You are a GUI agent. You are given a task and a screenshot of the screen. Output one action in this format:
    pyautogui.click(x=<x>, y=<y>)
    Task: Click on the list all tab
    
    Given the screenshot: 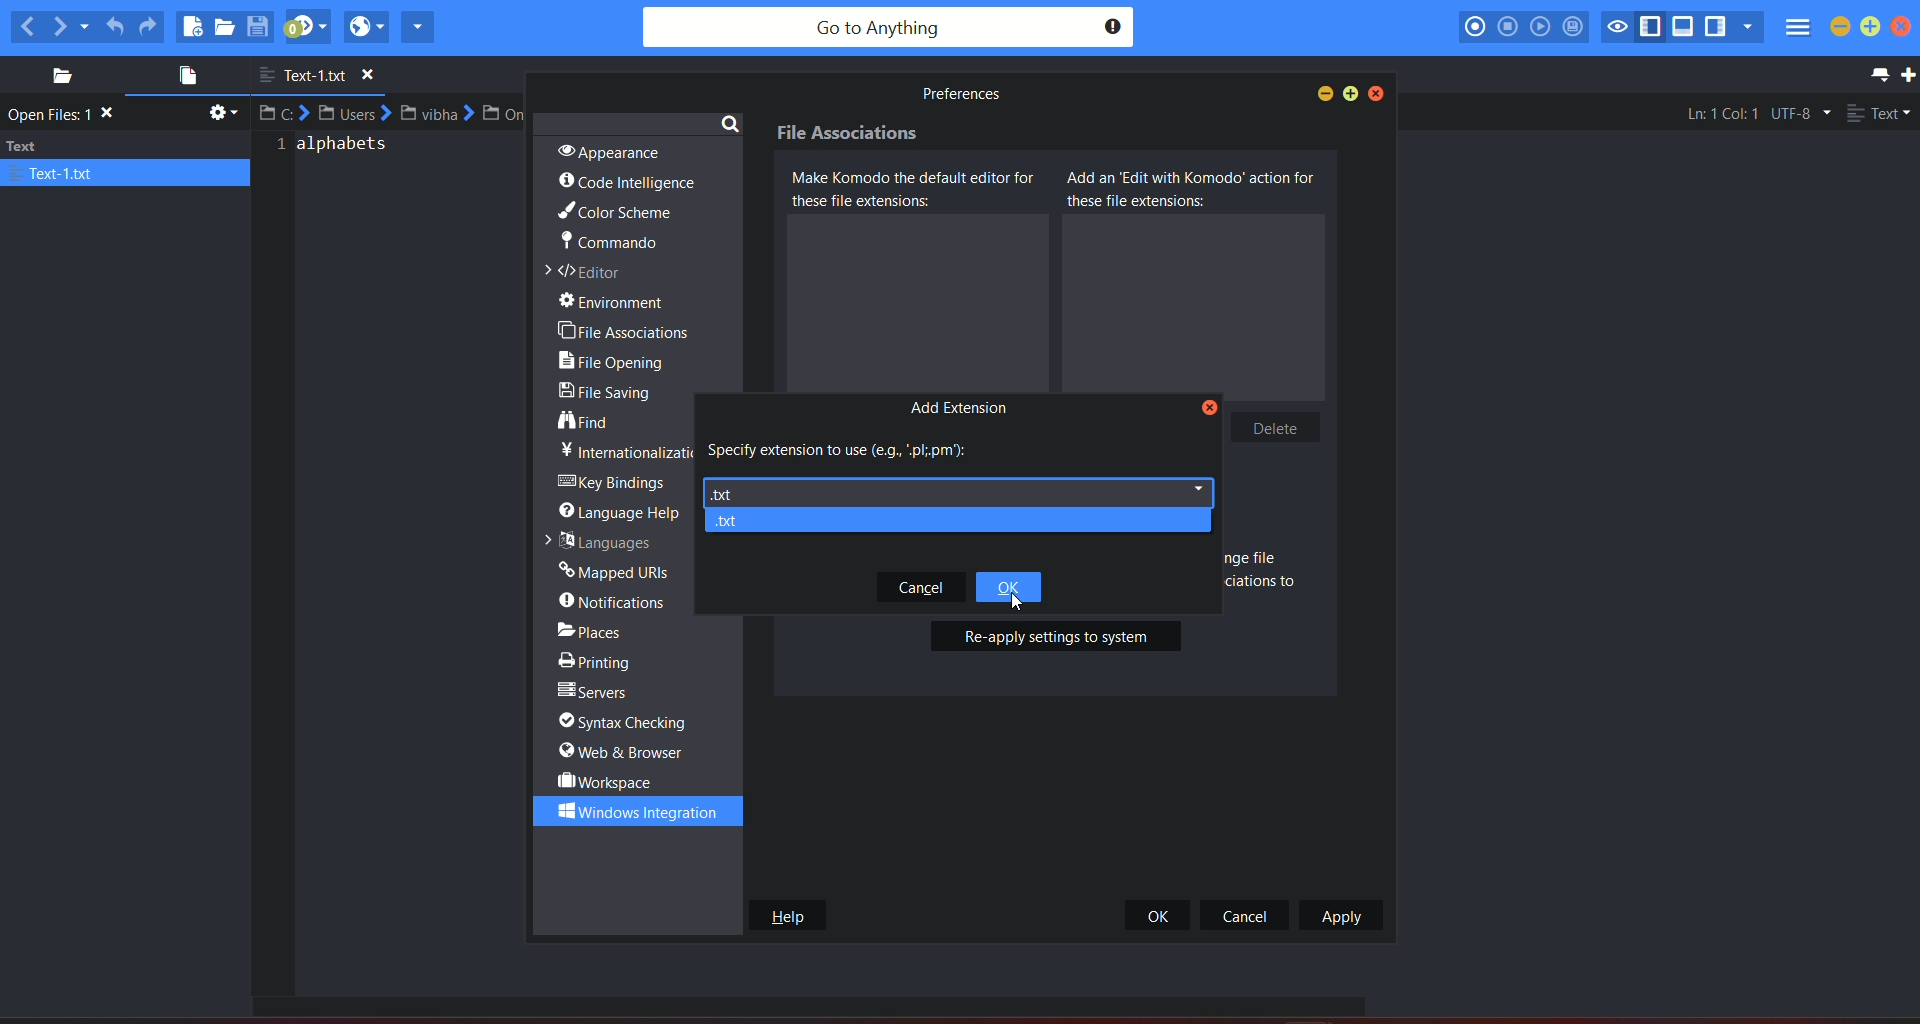 What is the action you would take?
    pyautogui.click(x=1876, y=74)
    